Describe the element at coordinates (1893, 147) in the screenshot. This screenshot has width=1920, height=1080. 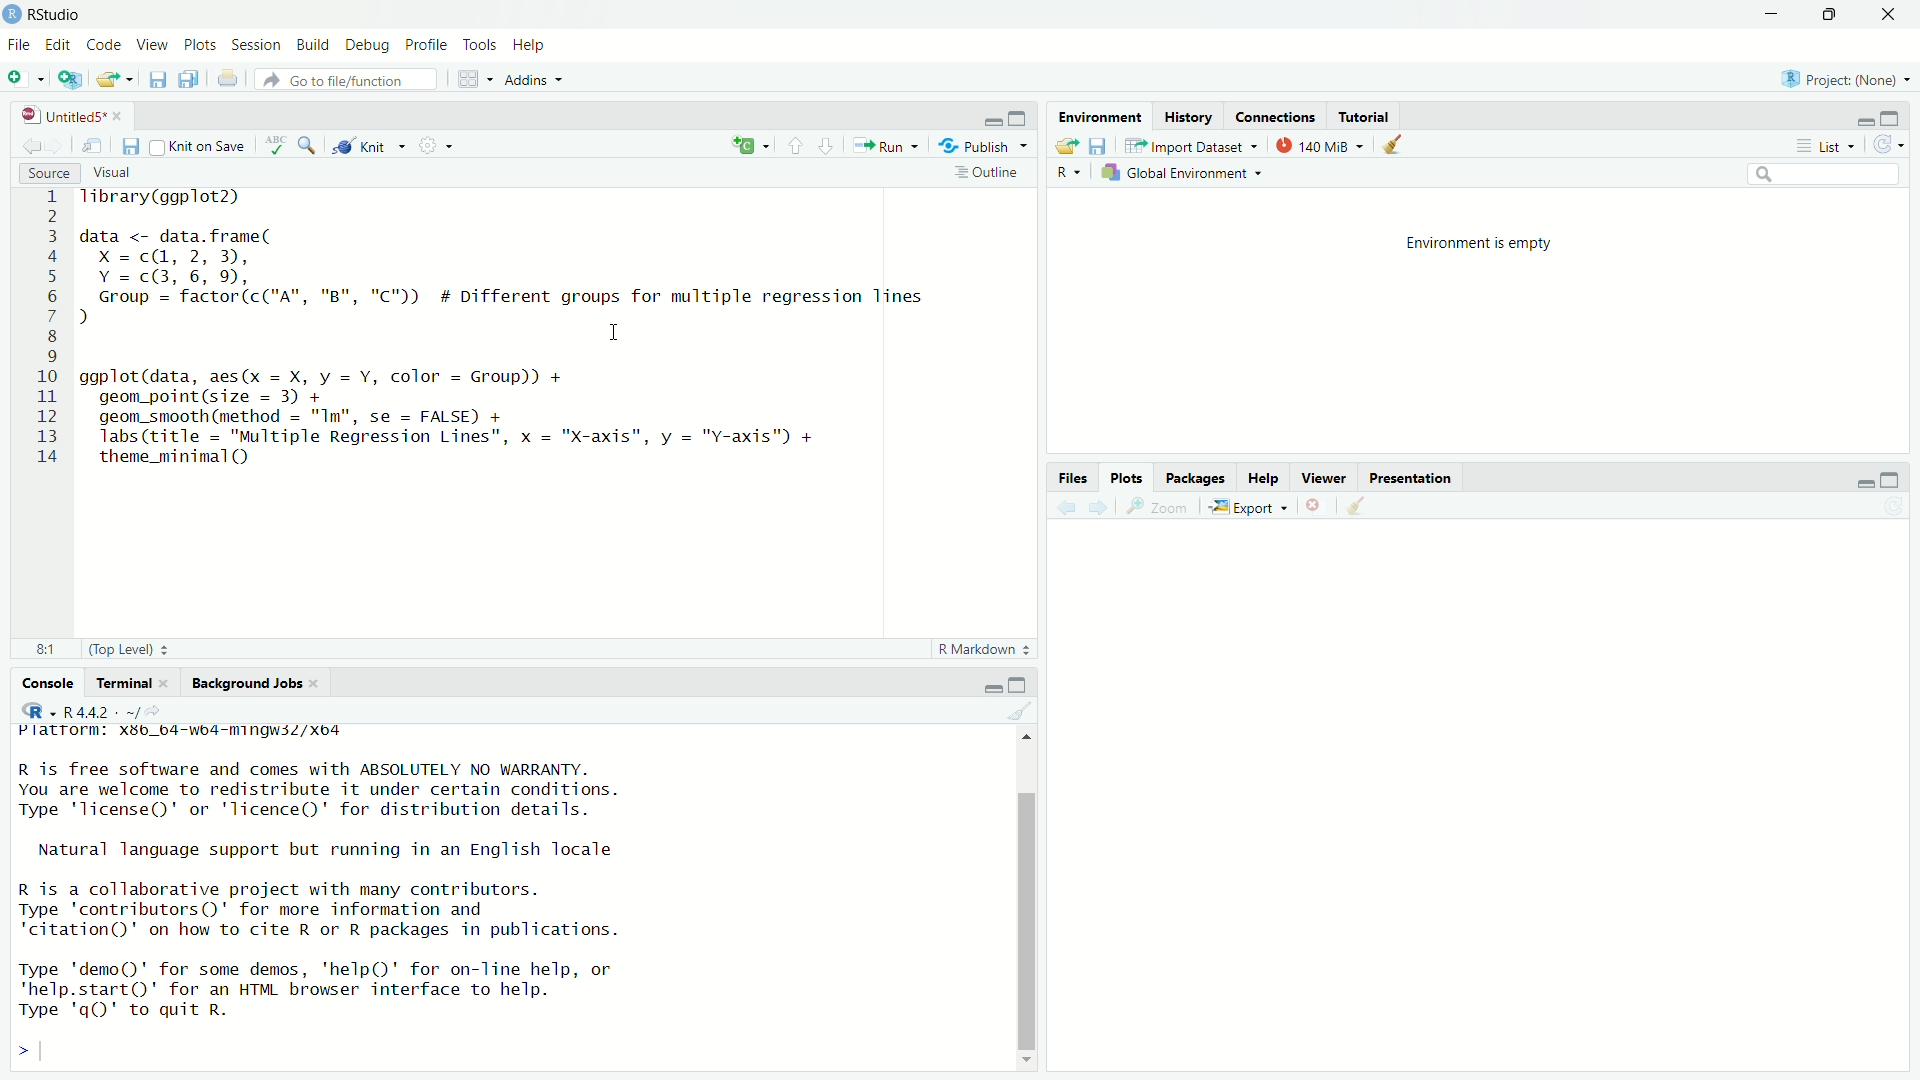
I see `refresh` at that location.